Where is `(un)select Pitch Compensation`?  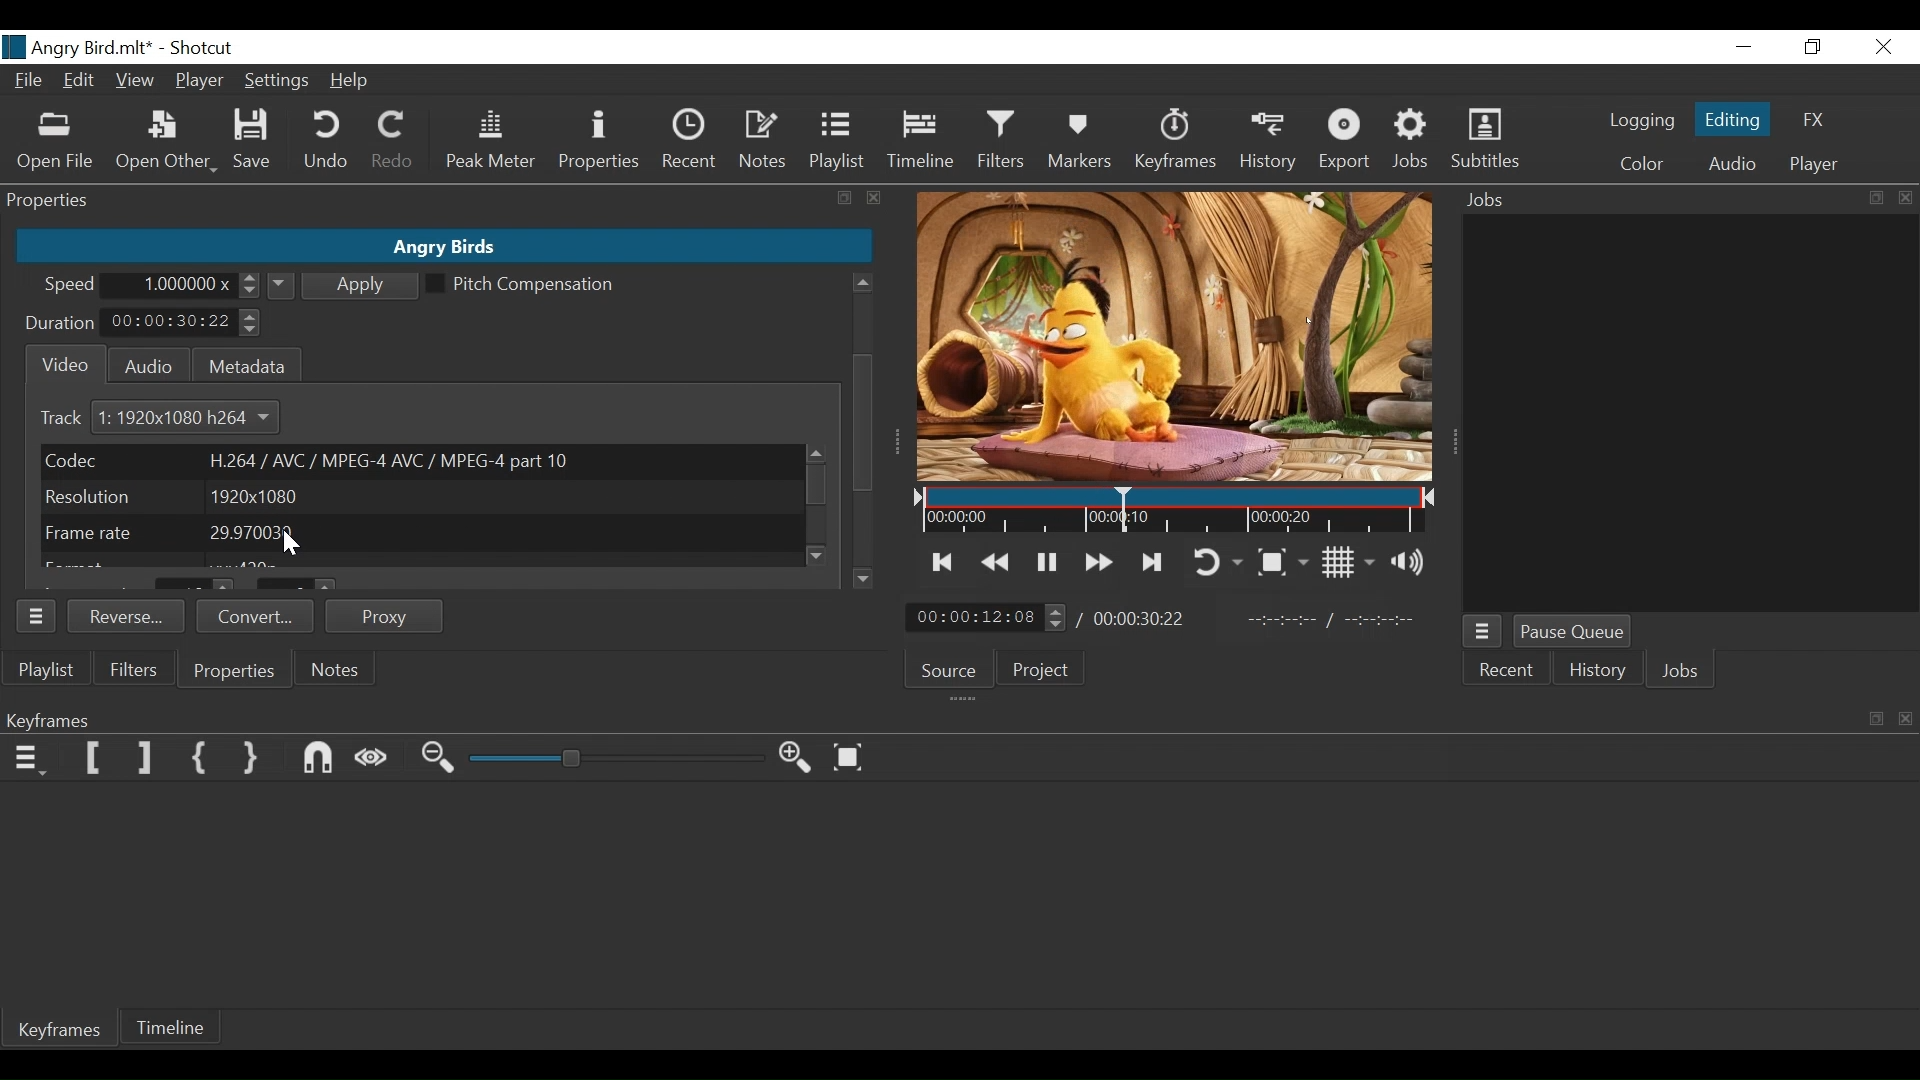
(un)select Pitch Compensation is located at coordinates (521, 285).